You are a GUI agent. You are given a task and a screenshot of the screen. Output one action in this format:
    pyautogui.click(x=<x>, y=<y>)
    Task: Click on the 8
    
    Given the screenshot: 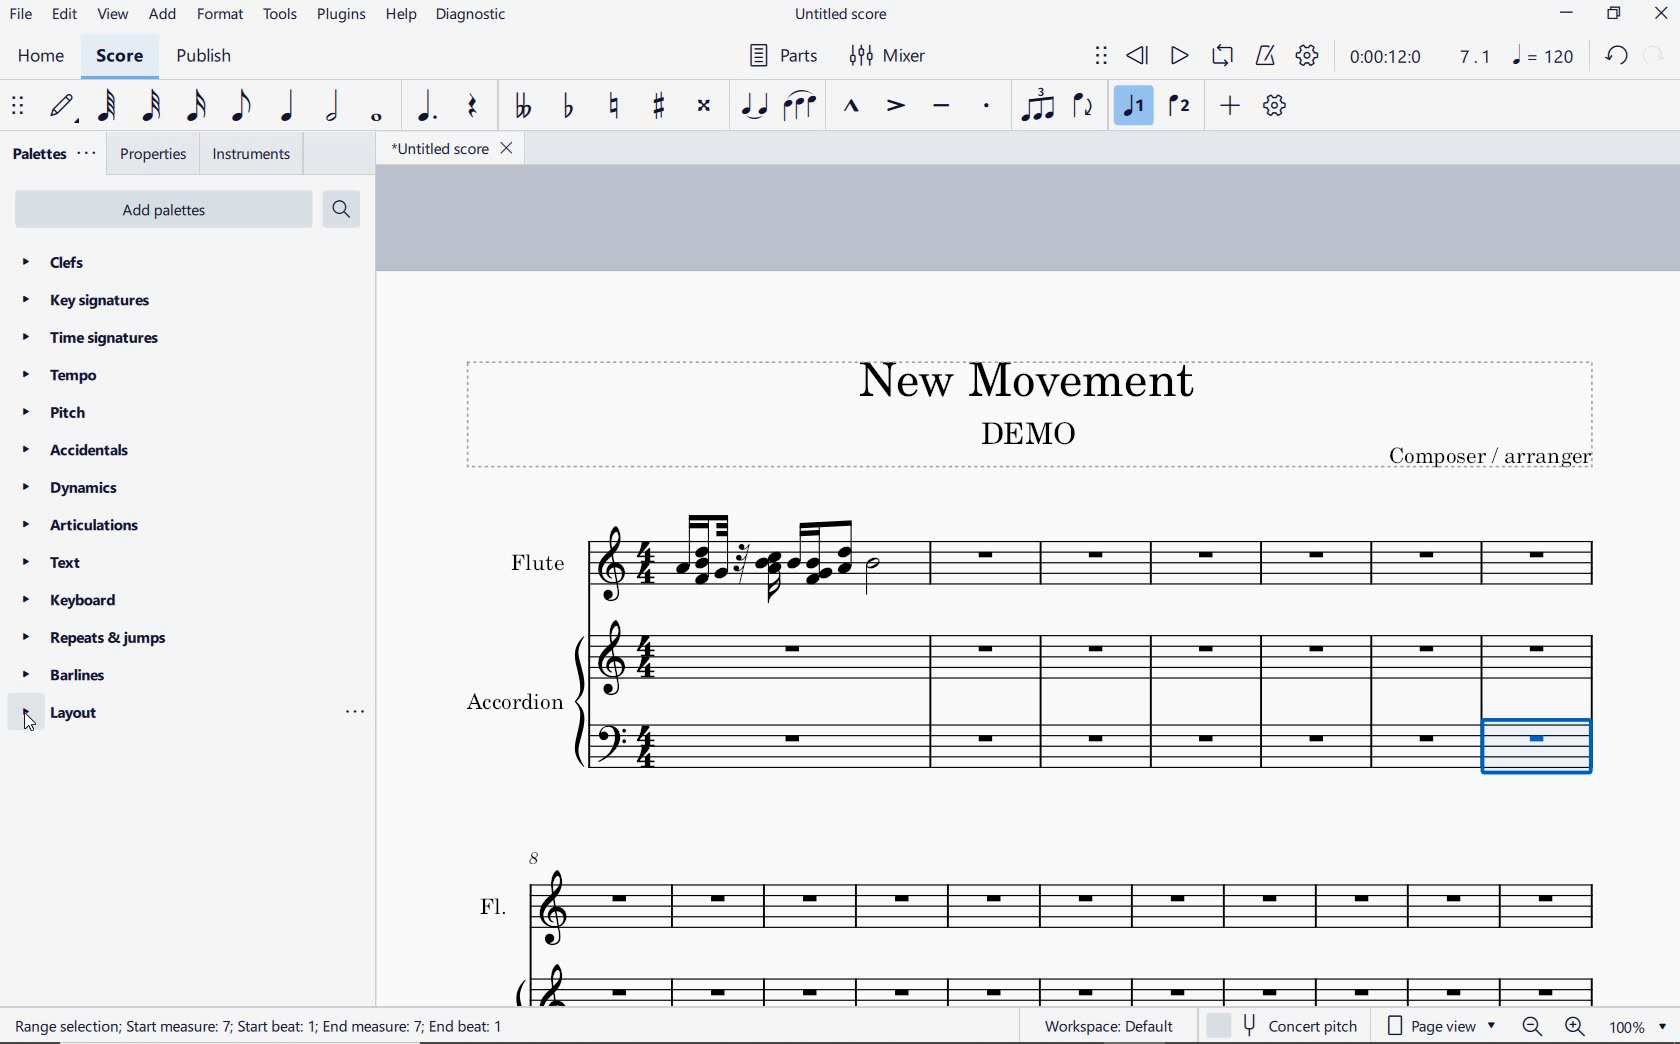 What is the action you would take?
    pyautogui.click(x=536, y=856)
    